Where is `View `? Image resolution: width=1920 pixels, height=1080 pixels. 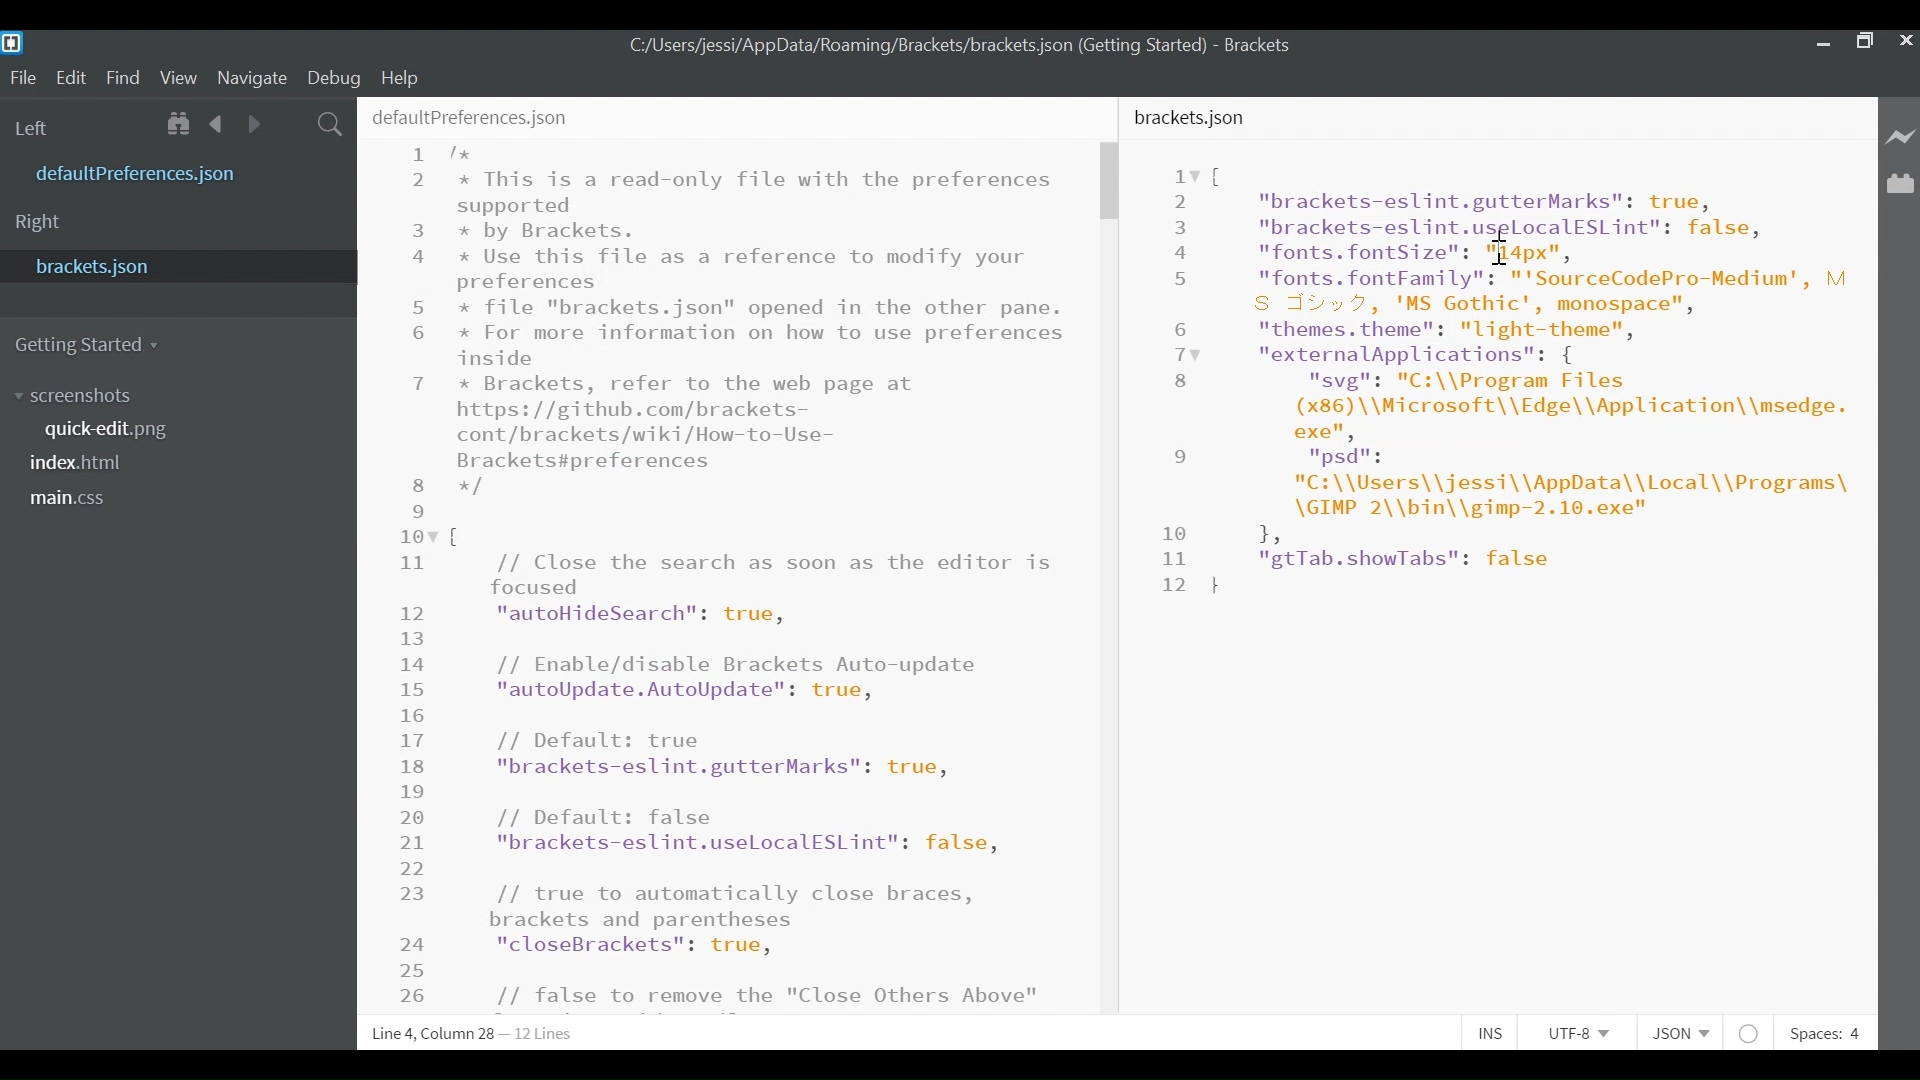
View  is located at coordinates (179, 76).